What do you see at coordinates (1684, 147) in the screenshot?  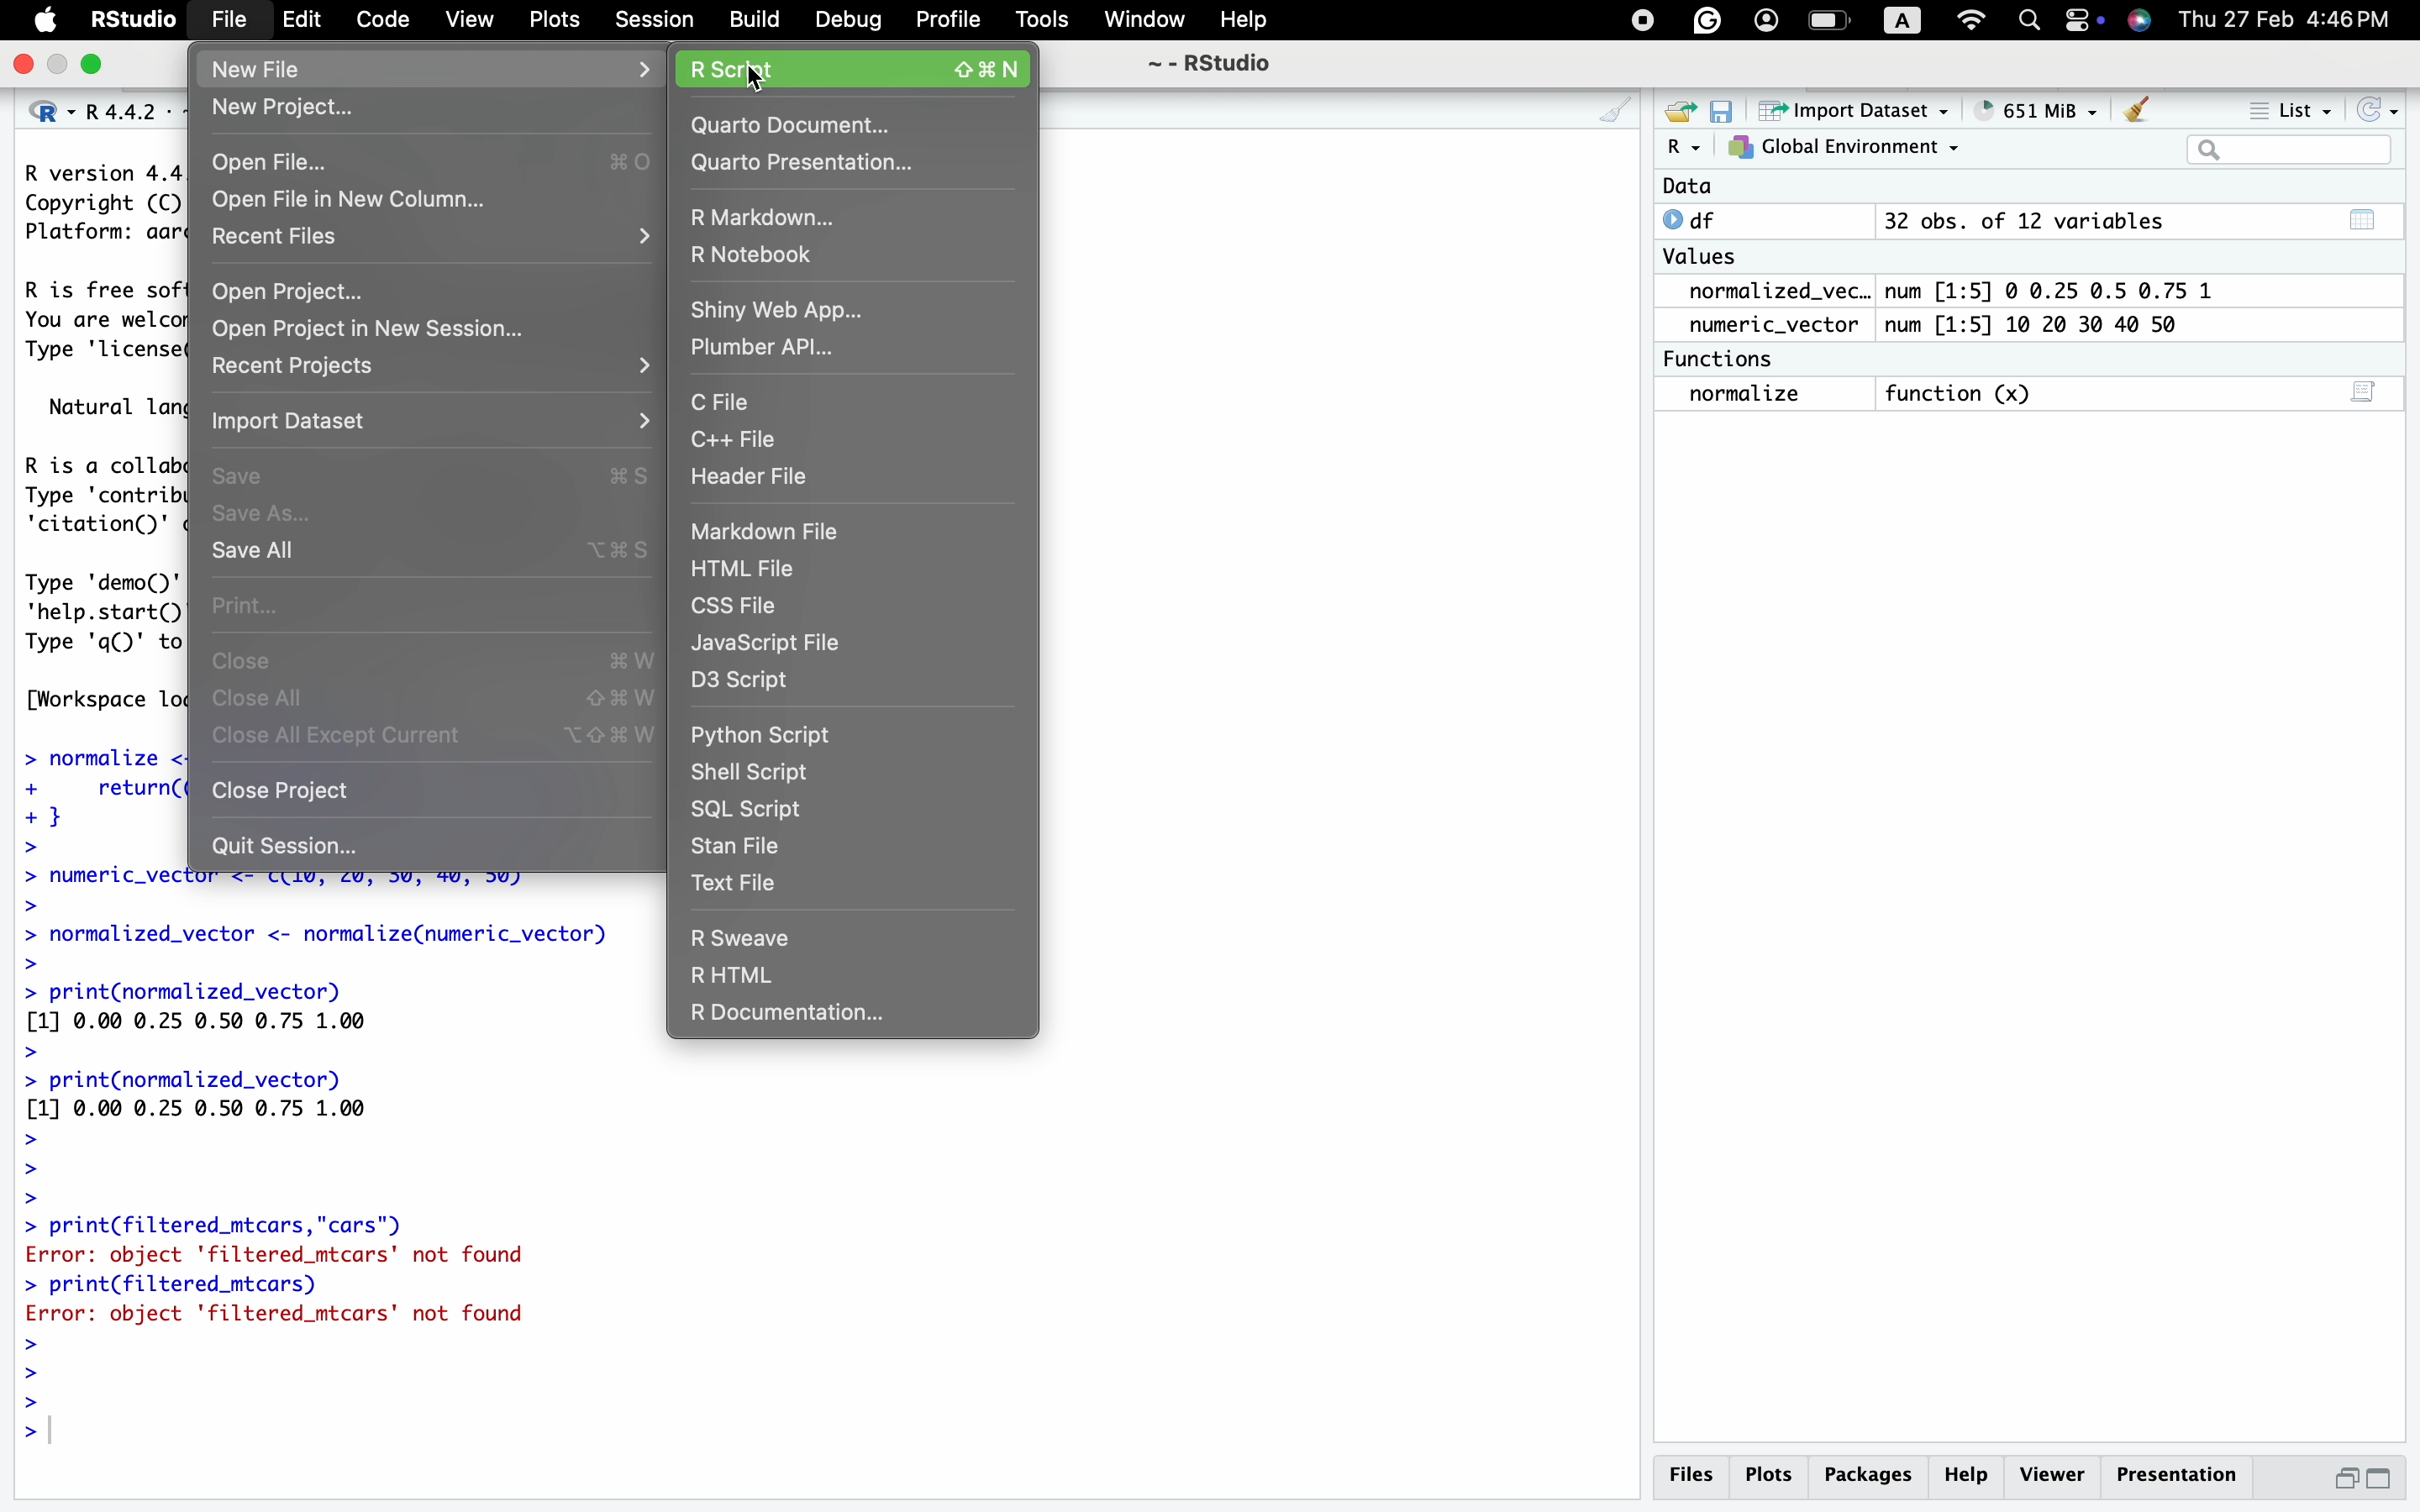 I see `R ` at bounding box center [1684, 147].